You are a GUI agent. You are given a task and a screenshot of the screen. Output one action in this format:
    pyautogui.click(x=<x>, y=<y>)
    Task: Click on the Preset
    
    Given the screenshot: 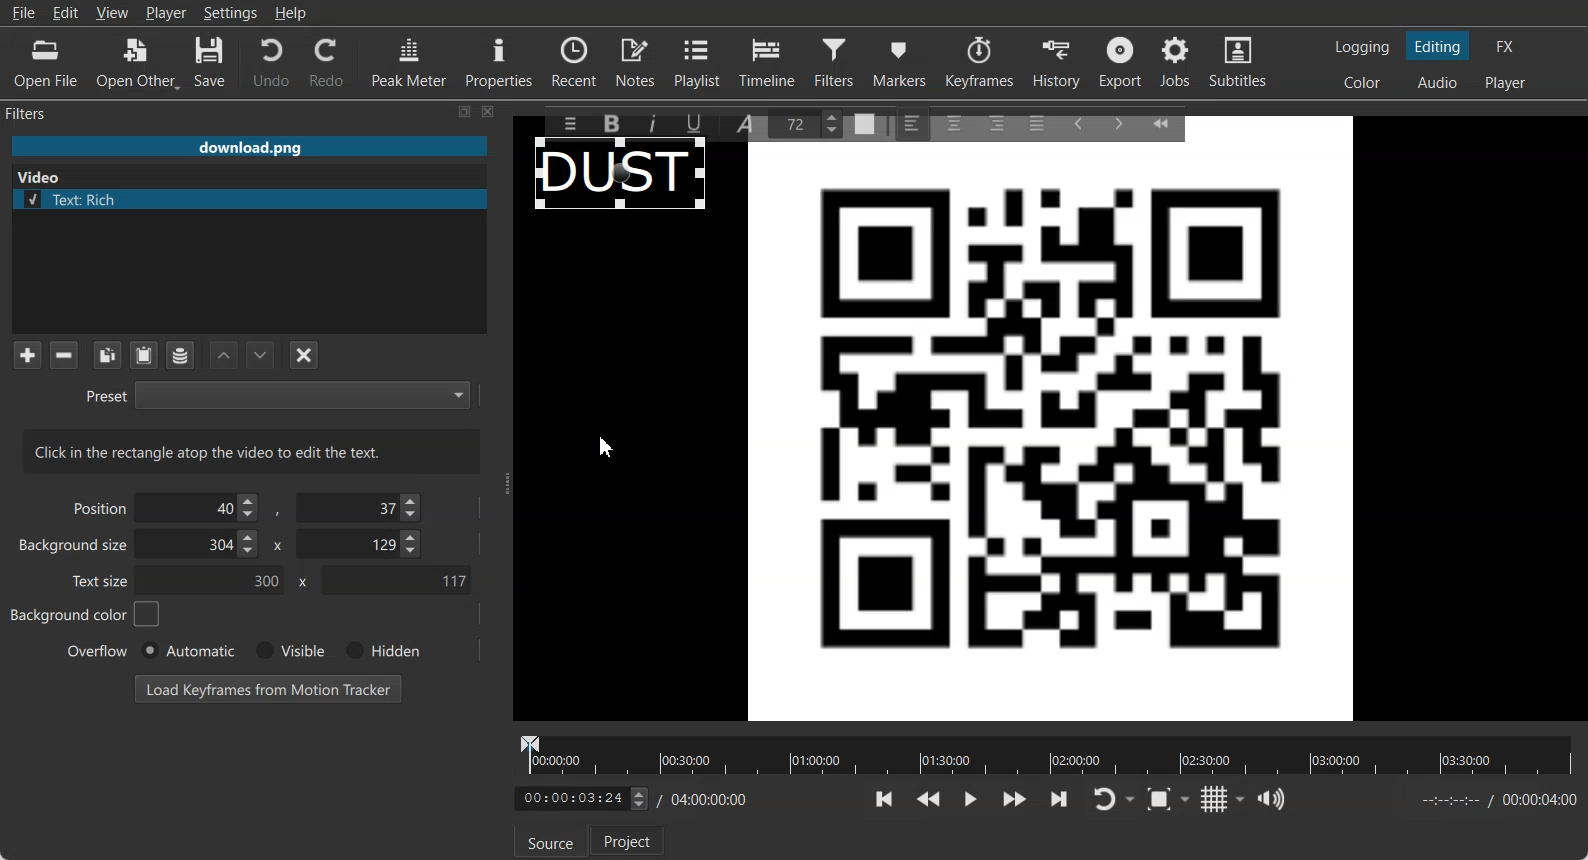 What is the action you would take?
    pyautogui.click(x=277, y=394)
    